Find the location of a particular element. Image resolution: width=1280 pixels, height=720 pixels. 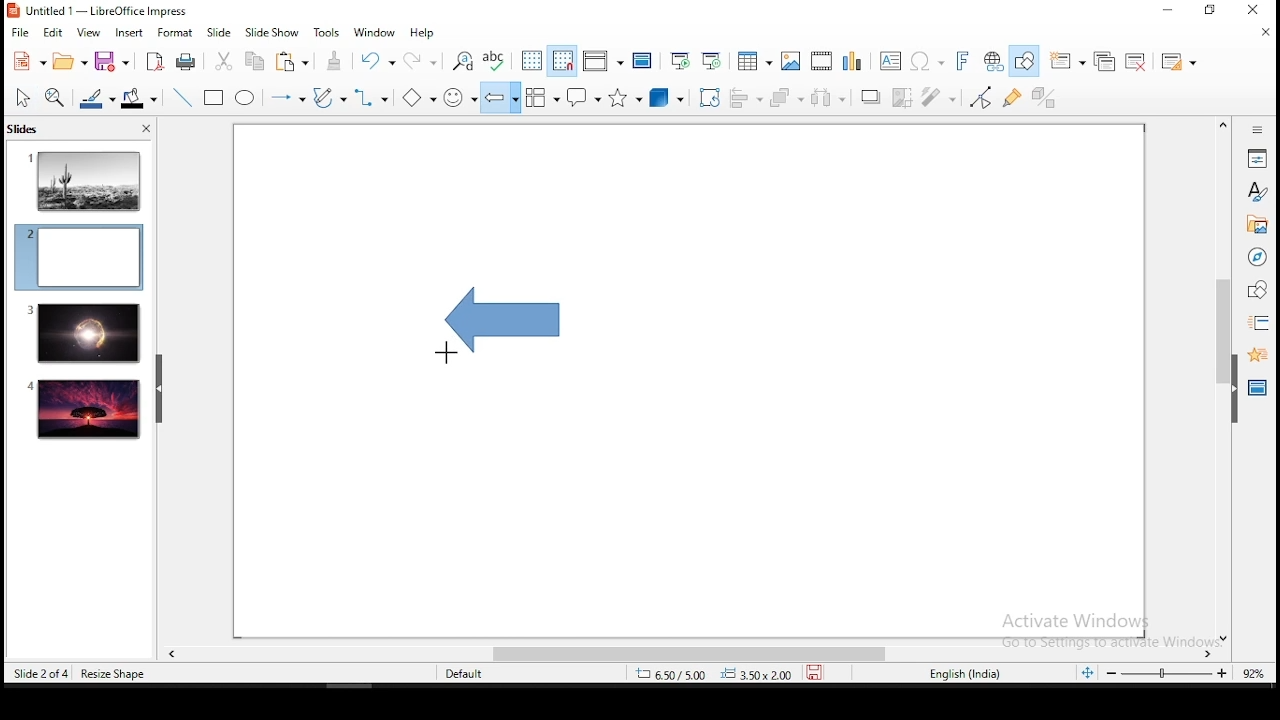

distribute is located at coordinates (830, 98).